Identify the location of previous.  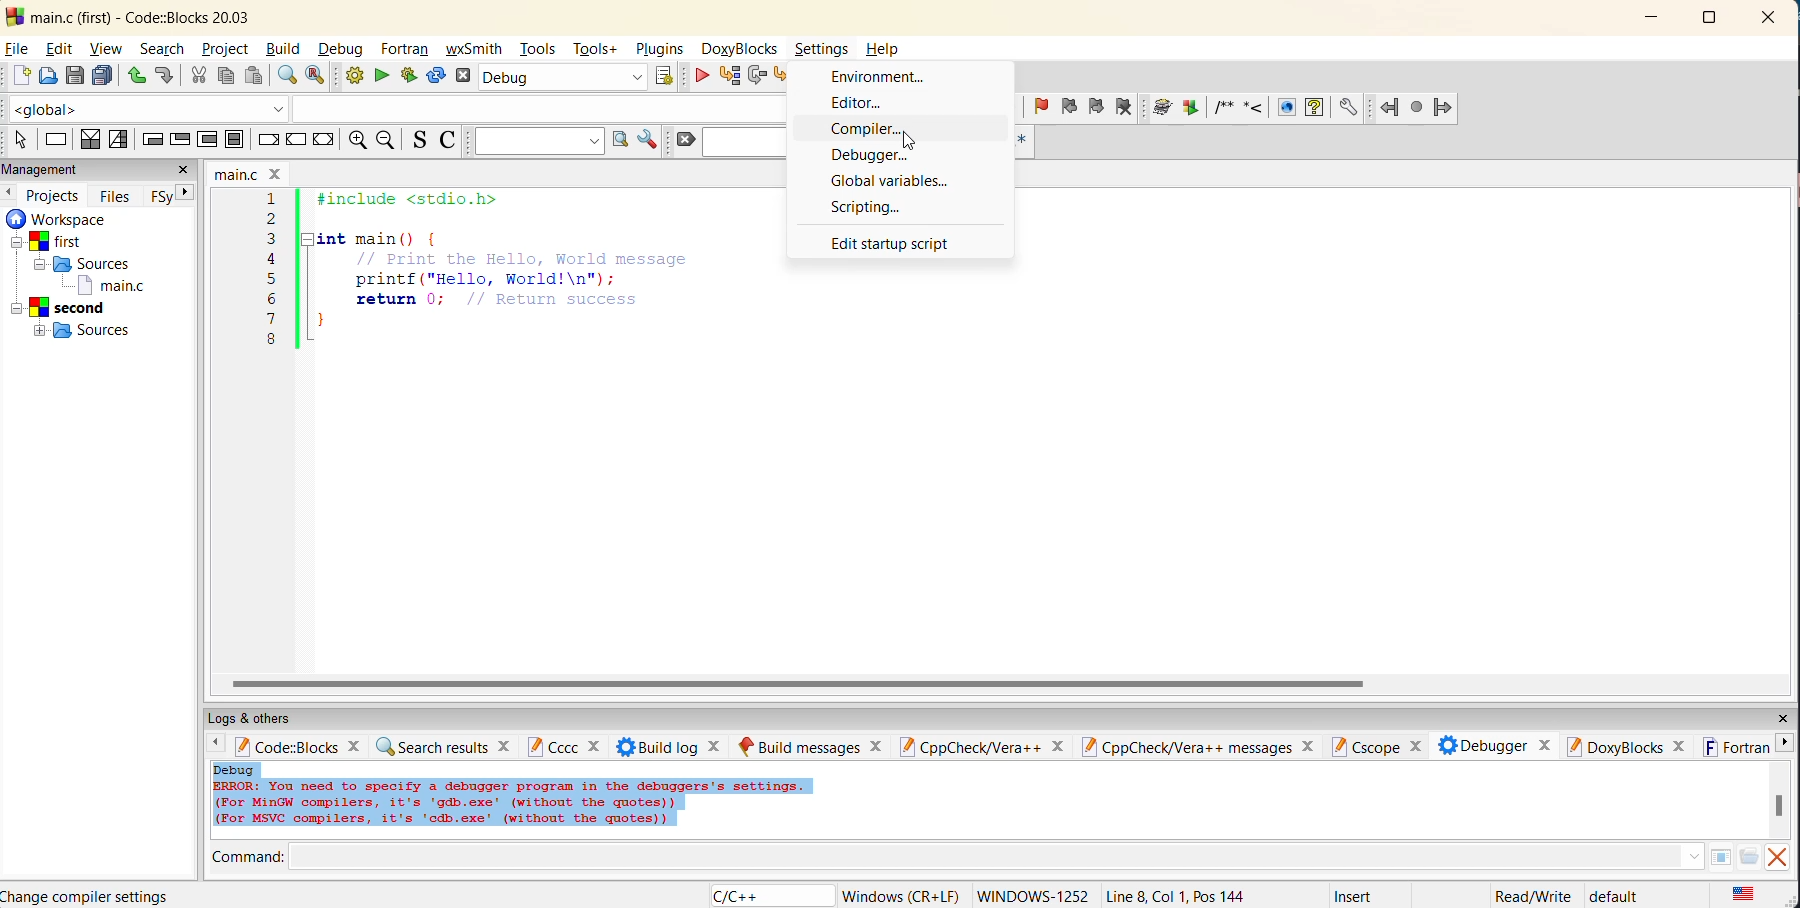
(11, 193).